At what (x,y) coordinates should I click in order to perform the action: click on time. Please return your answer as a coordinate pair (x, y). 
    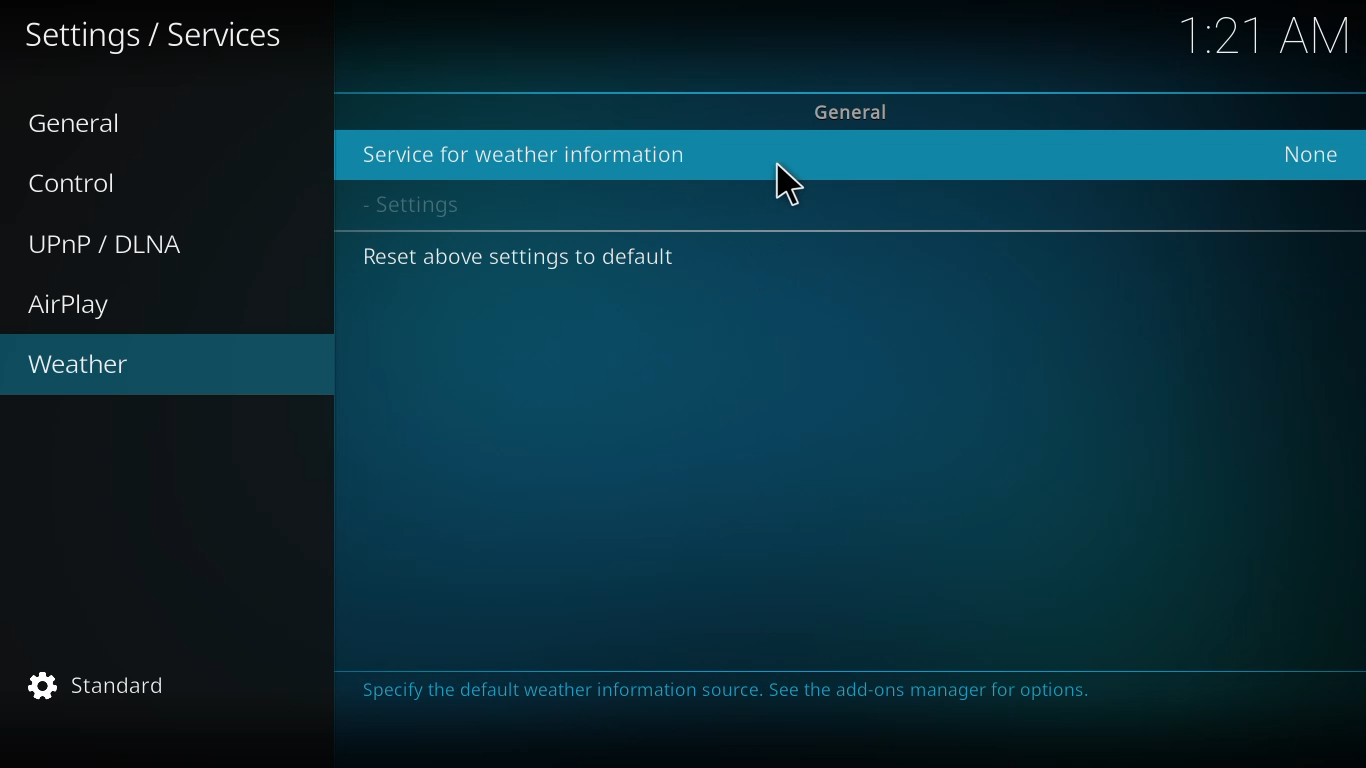
    Looking at the image, I should click on (1268, 34).